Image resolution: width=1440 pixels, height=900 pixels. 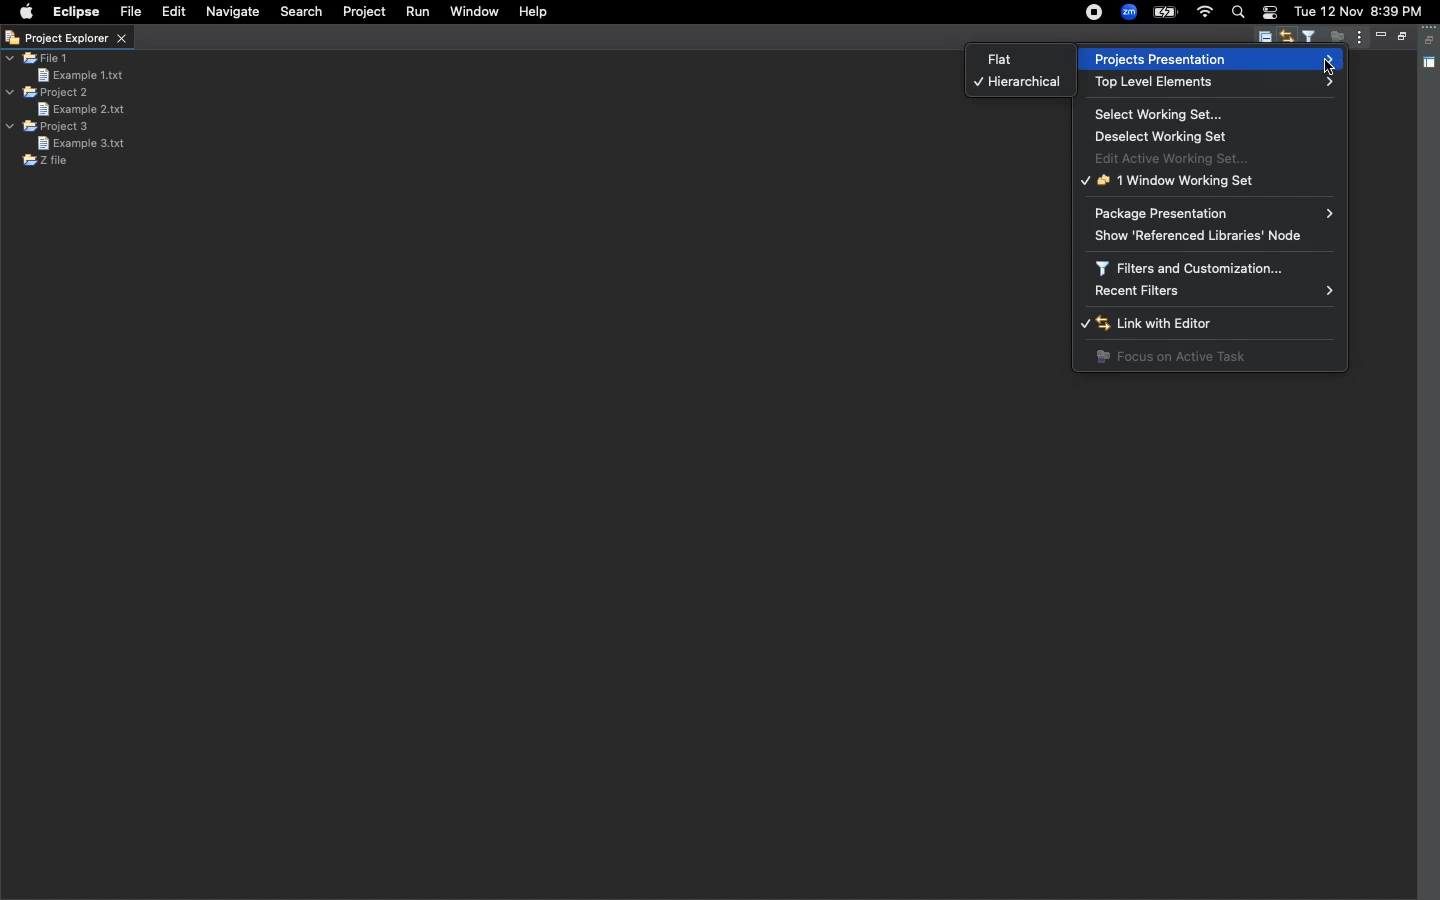 What do you see at coordinates (417, 12) in the screenshot?
I see `Run` at bounding box center [417, 12].